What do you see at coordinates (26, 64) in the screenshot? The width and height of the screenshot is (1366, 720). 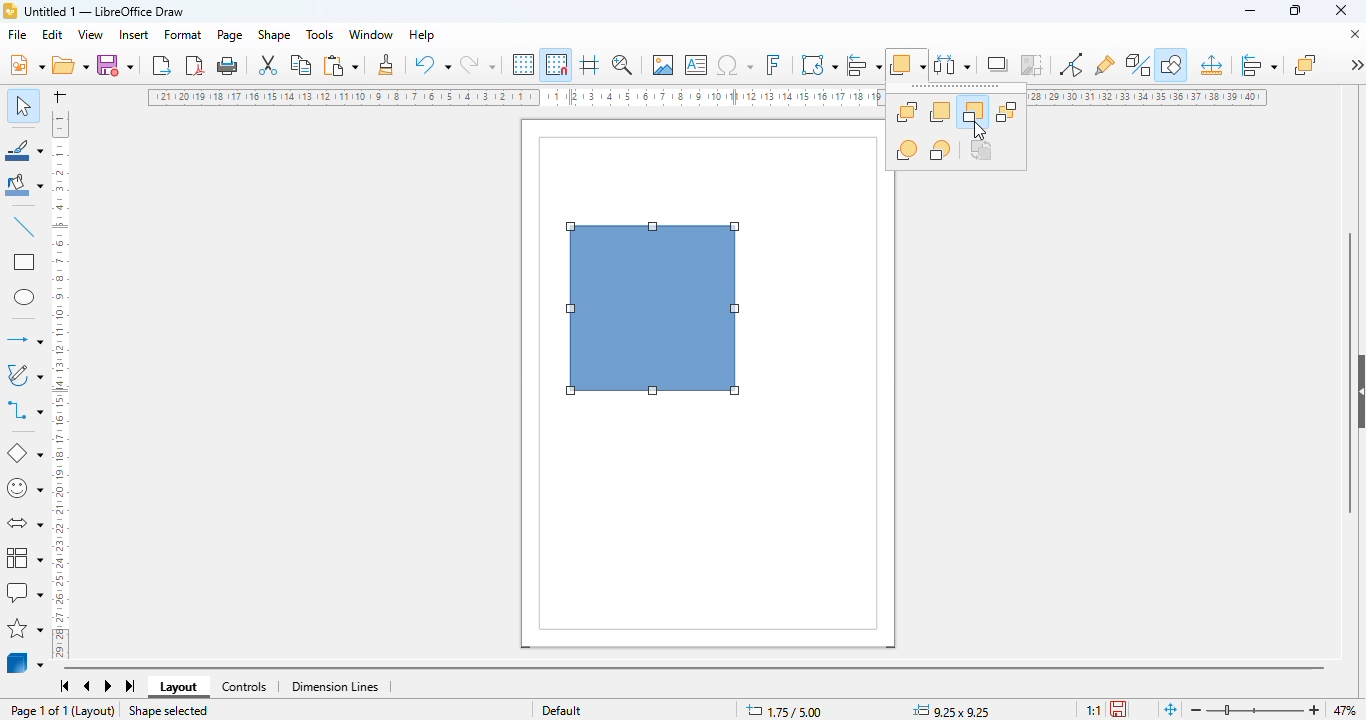 I see `new` at bounding box center [26, 64].